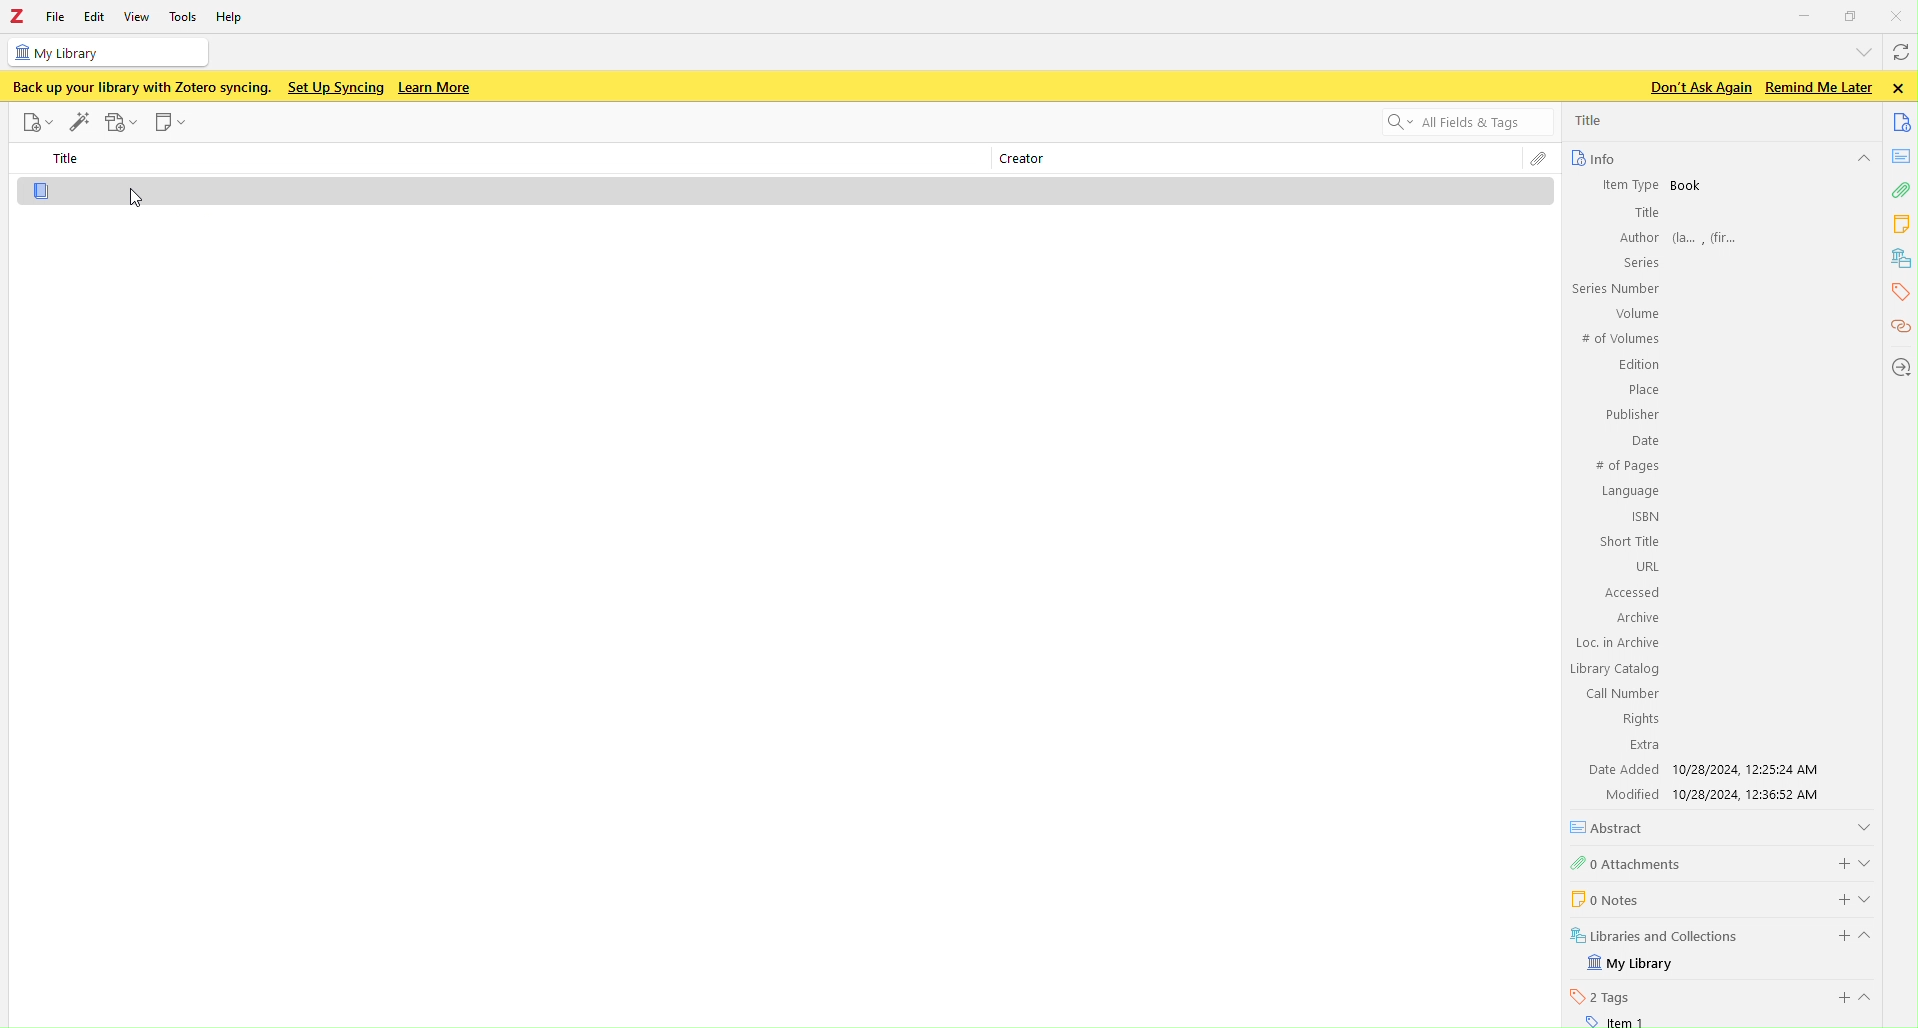  Describe the element at coordinates (1633, 964) in the screenshot. I see `My Library` at that location.